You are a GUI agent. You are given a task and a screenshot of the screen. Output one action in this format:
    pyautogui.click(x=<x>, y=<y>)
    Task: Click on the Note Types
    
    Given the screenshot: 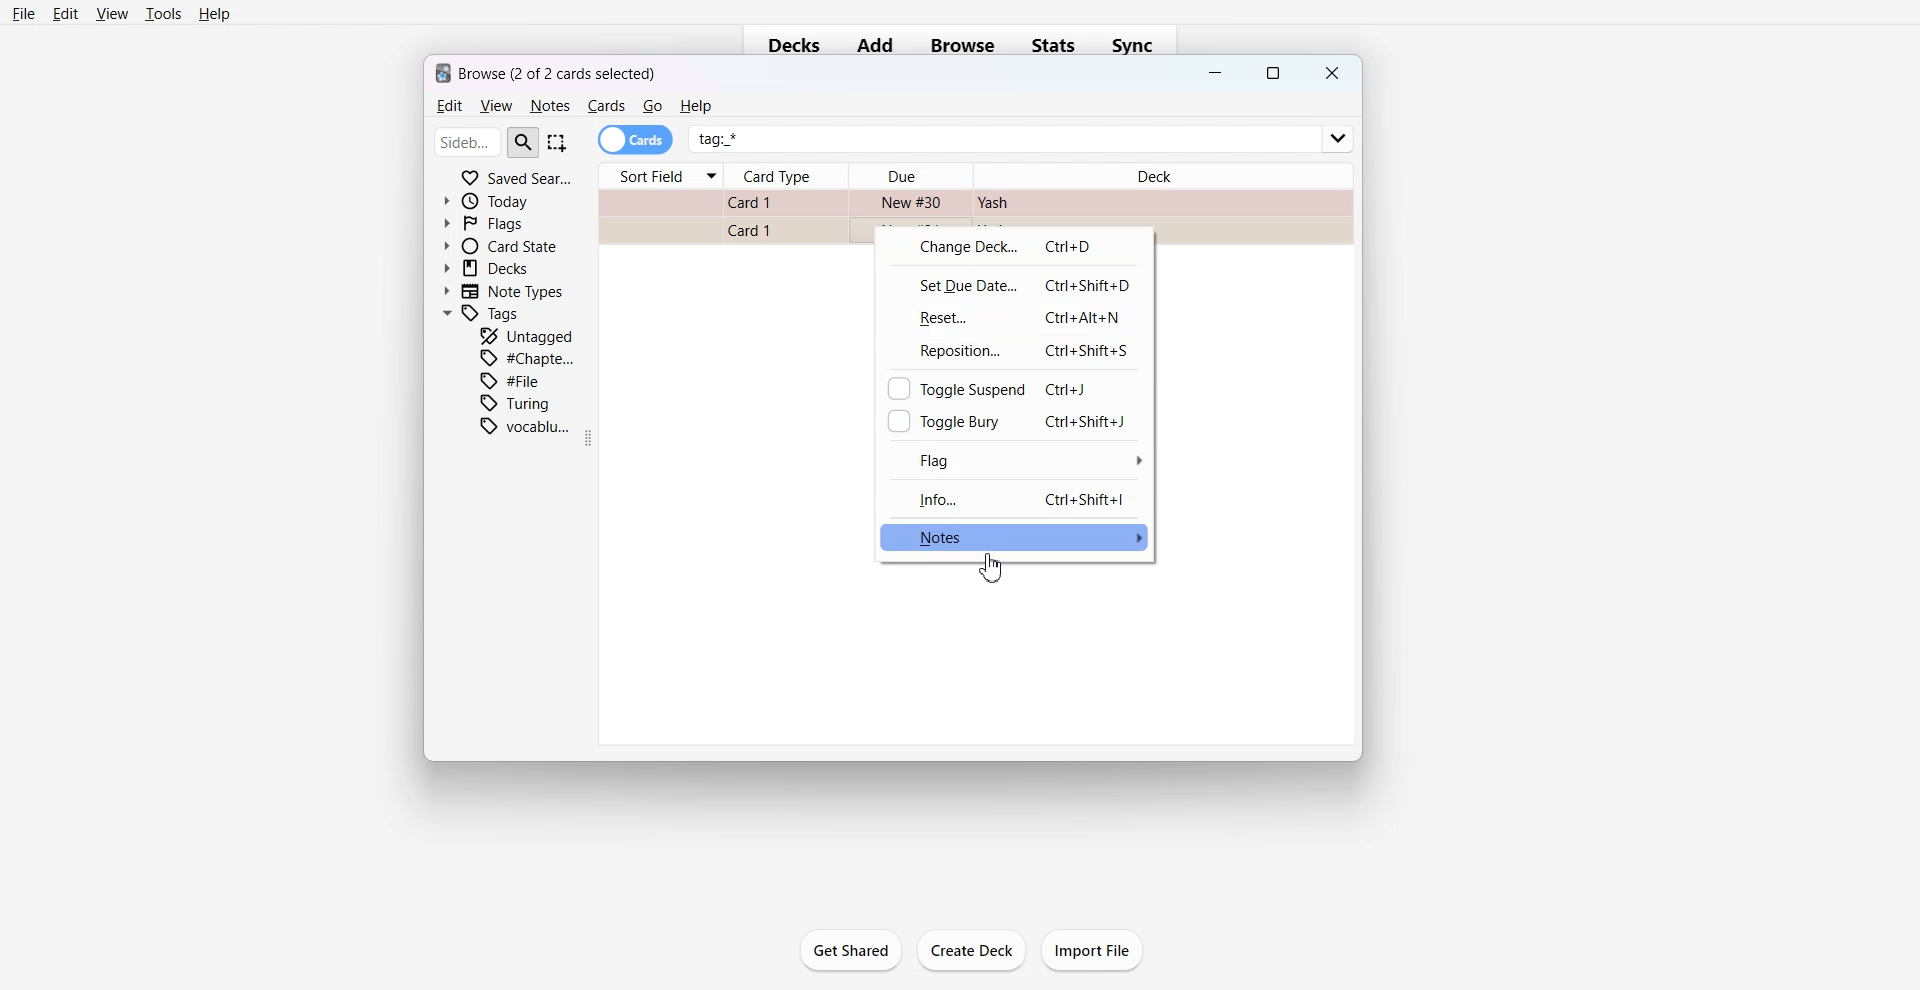 What is the action you would take?
    pyautogui.click(x=505, y=291)
    